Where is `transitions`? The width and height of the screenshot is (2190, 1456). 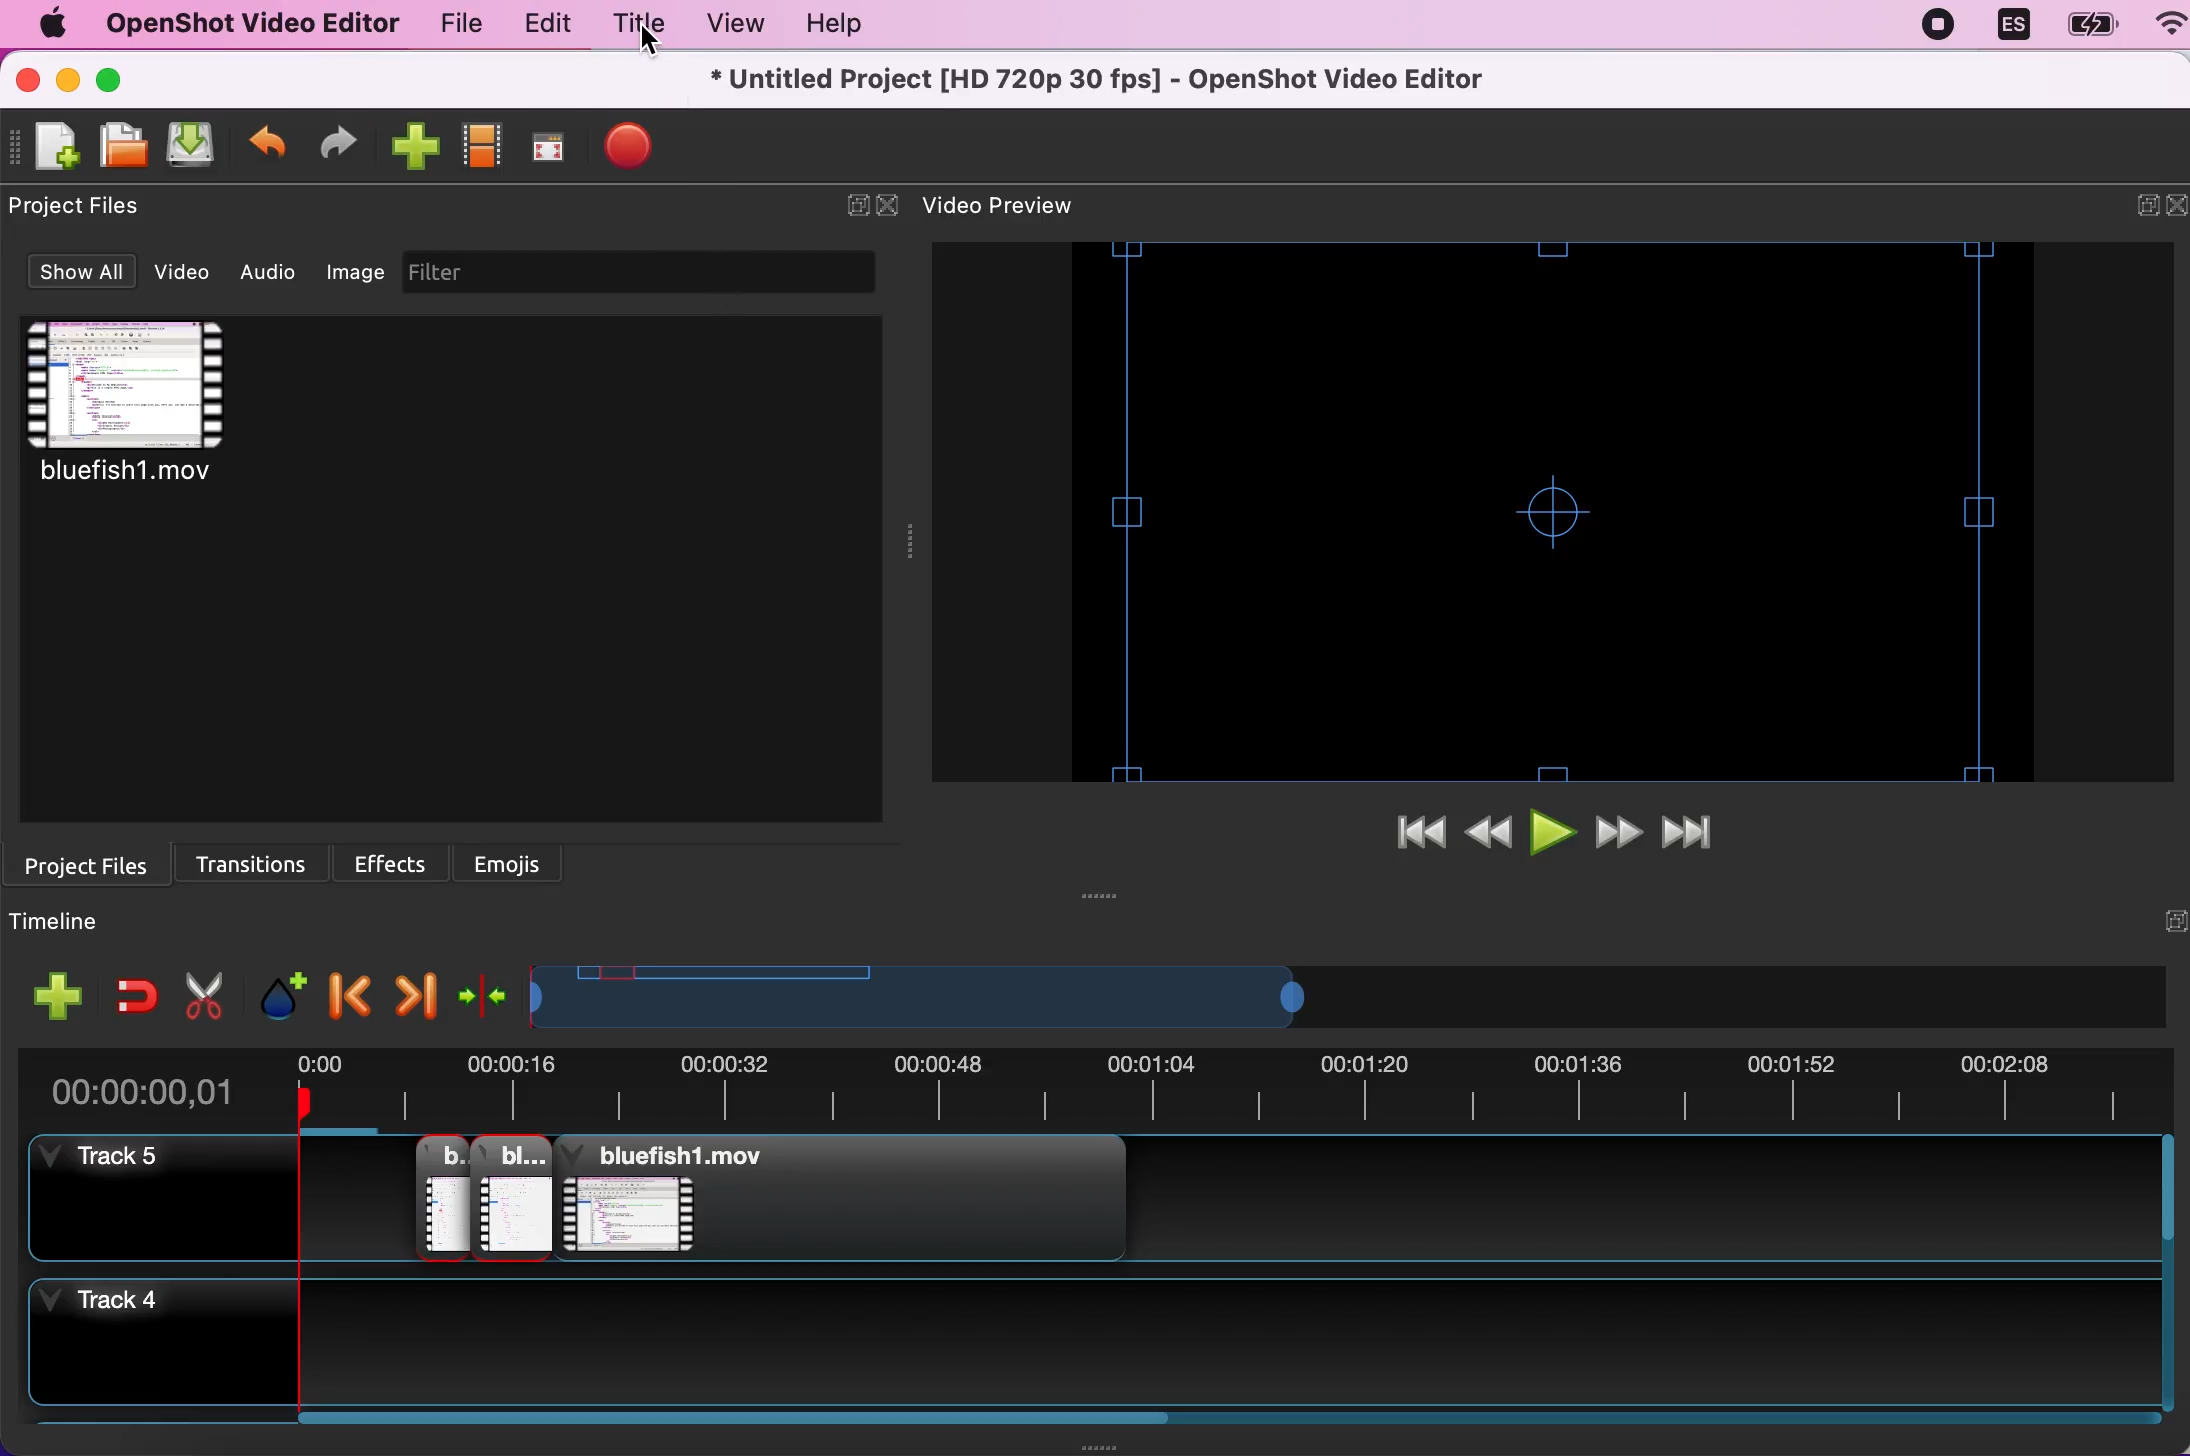
transitions is located at coordinates (261, 859).